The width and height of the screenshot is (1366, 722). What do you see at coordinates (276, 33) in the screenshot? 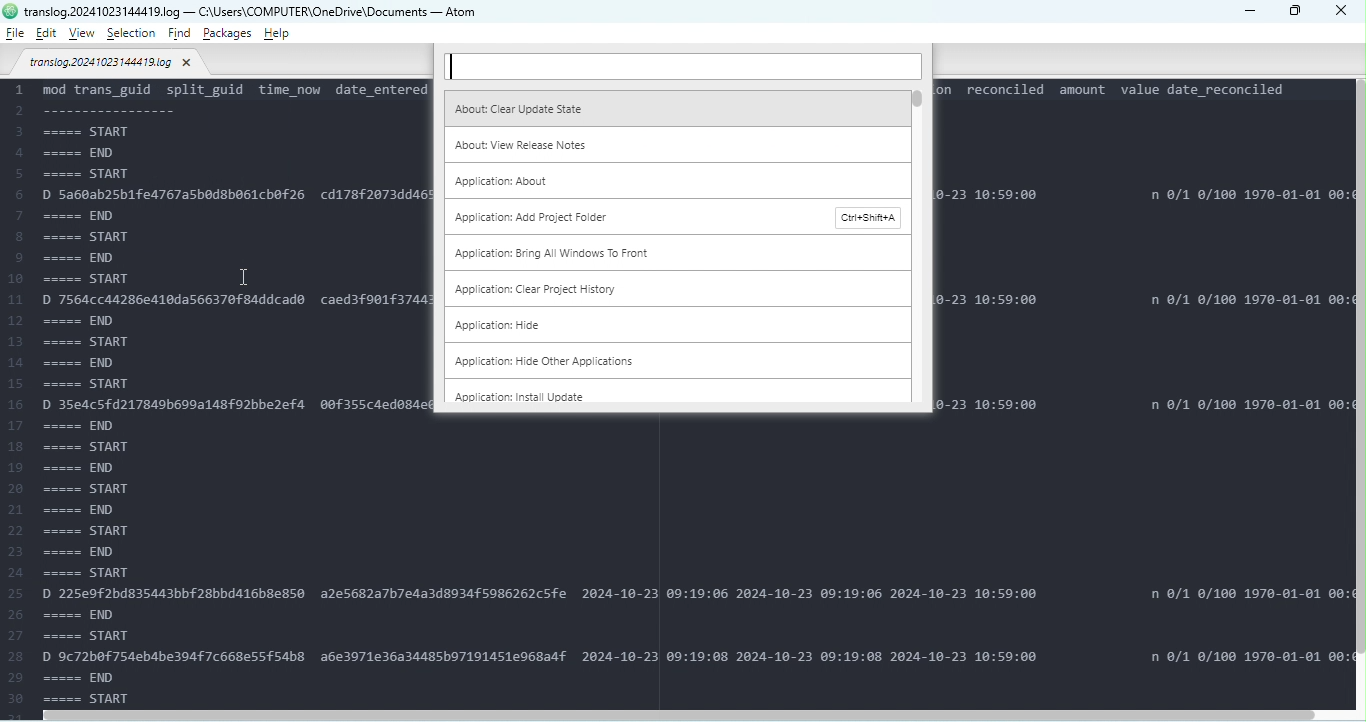
I see `Help` at bounding box center [276, 33].